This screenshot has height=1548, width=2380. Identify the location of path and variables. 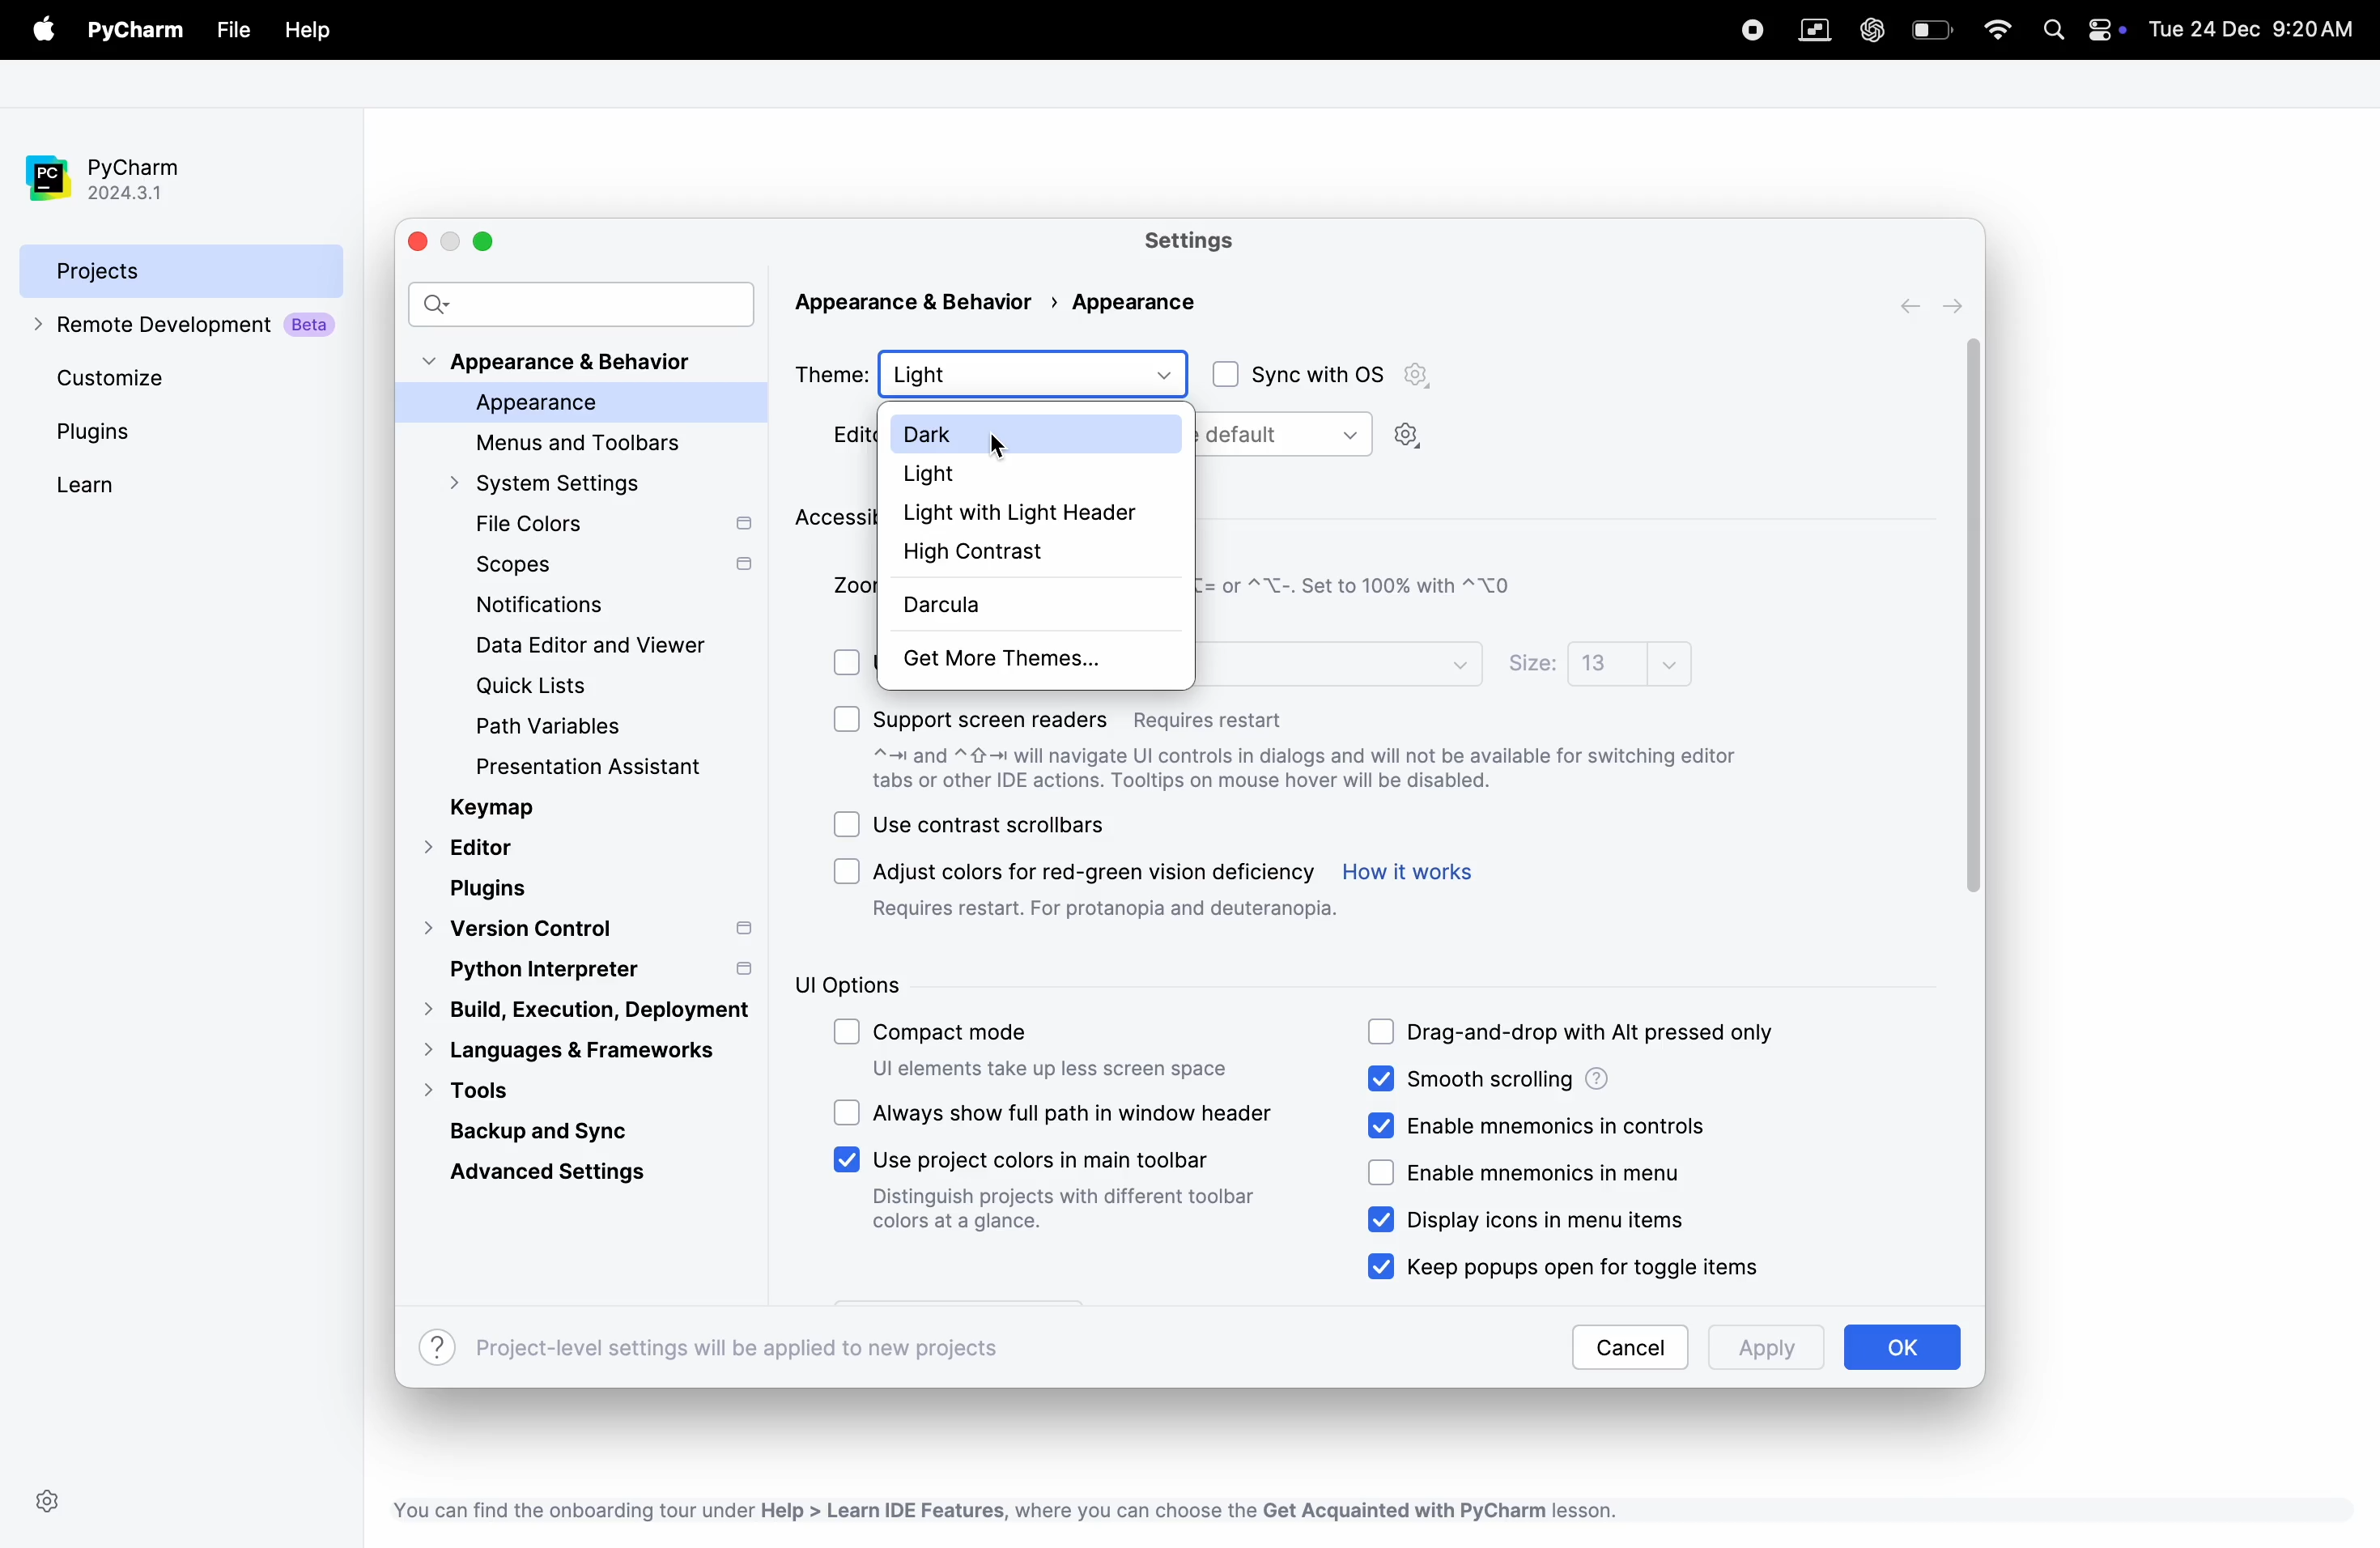
(551, 728).